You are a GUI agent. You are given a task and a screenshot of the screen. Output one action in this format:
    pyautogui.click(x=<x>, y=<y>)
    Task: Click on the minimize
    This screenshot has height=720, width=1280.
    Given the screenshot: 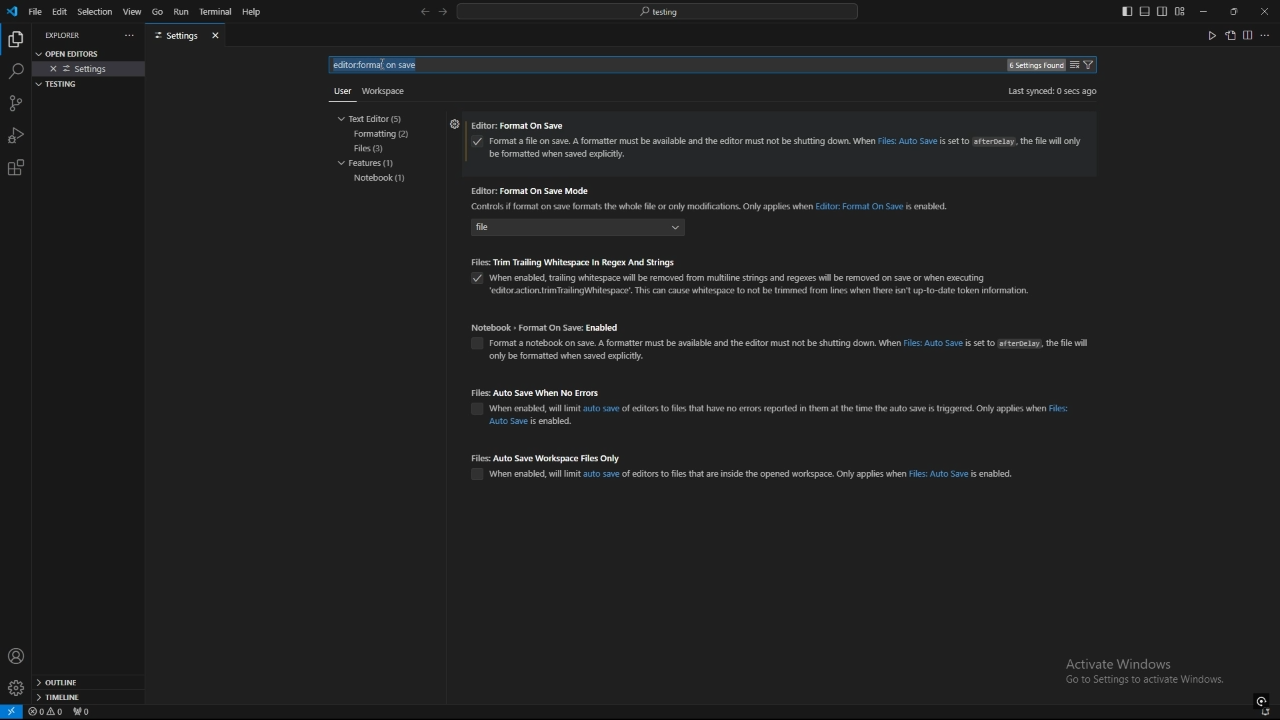 What is the action you would take?
    pyautogui.click(x=1204, y=12)
    